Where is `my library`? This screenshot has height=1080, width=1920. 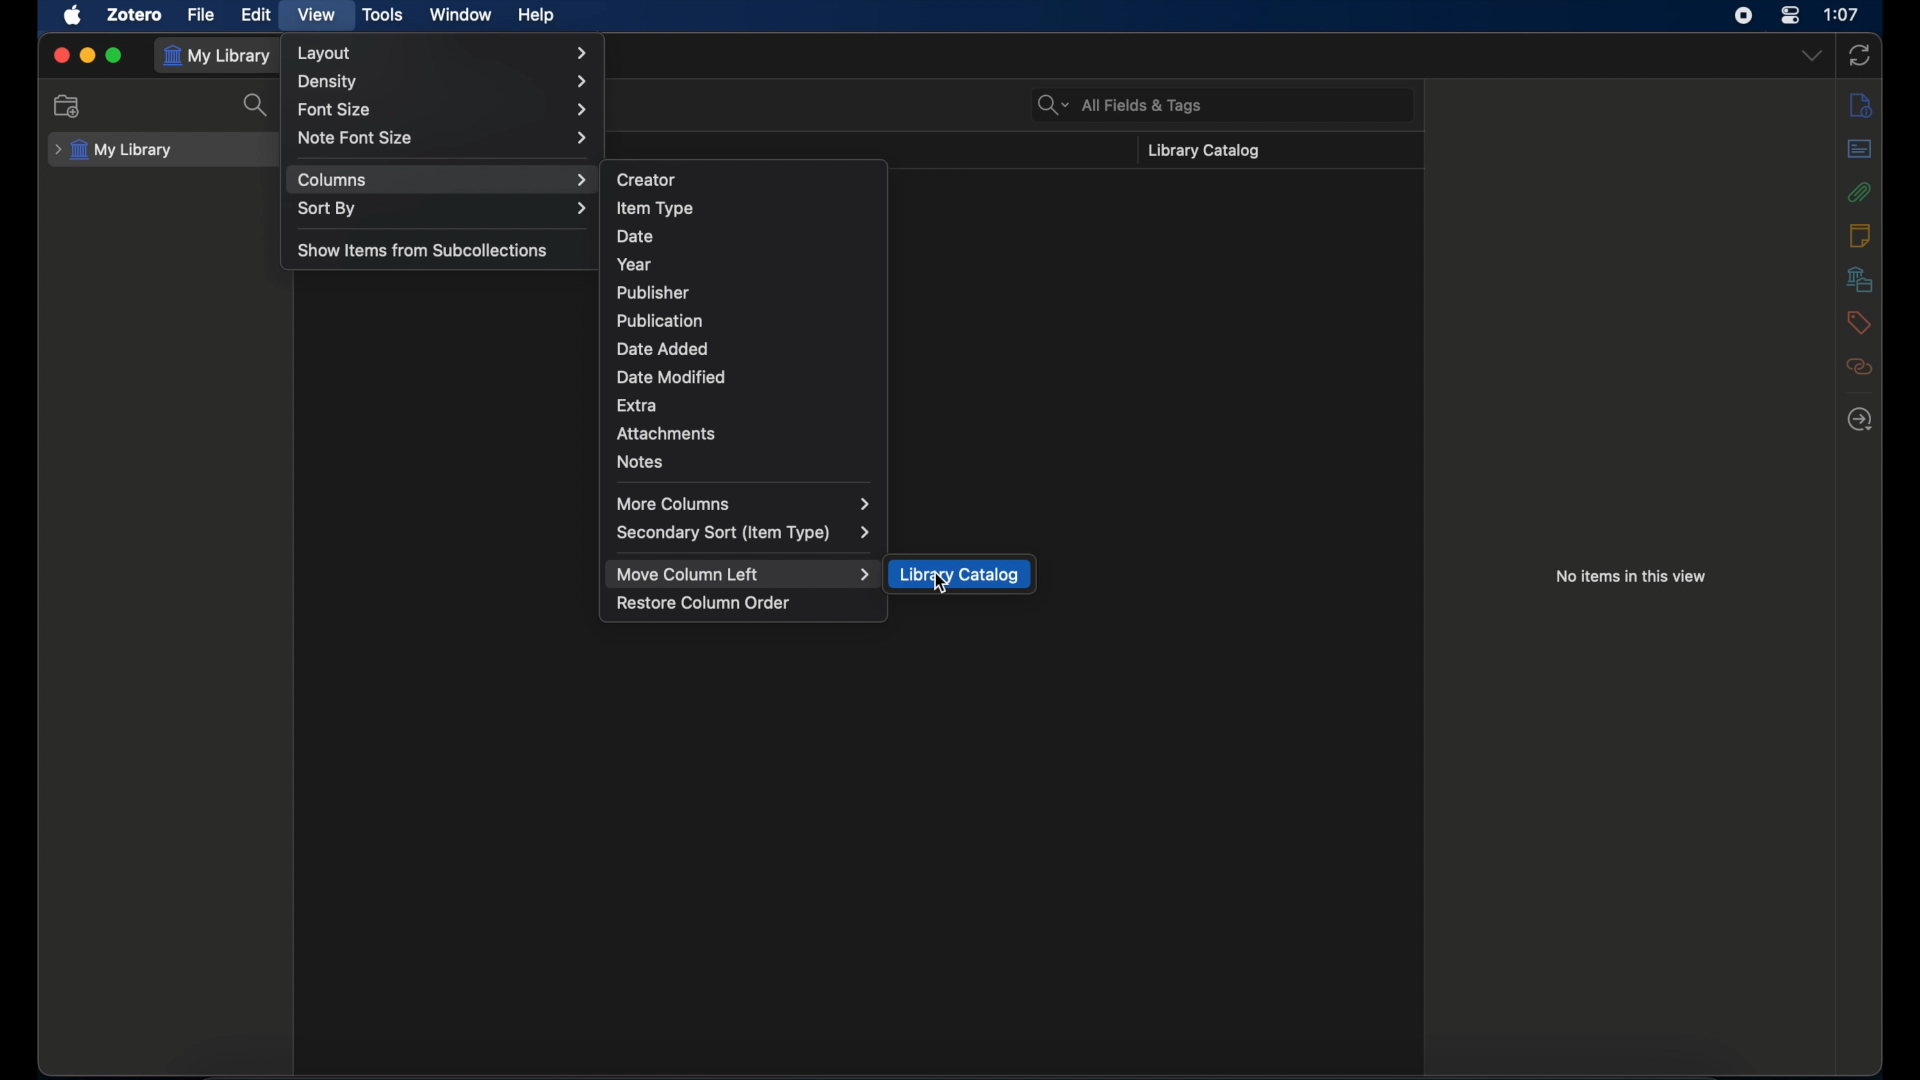 my library is located at coordinates (216, 57).